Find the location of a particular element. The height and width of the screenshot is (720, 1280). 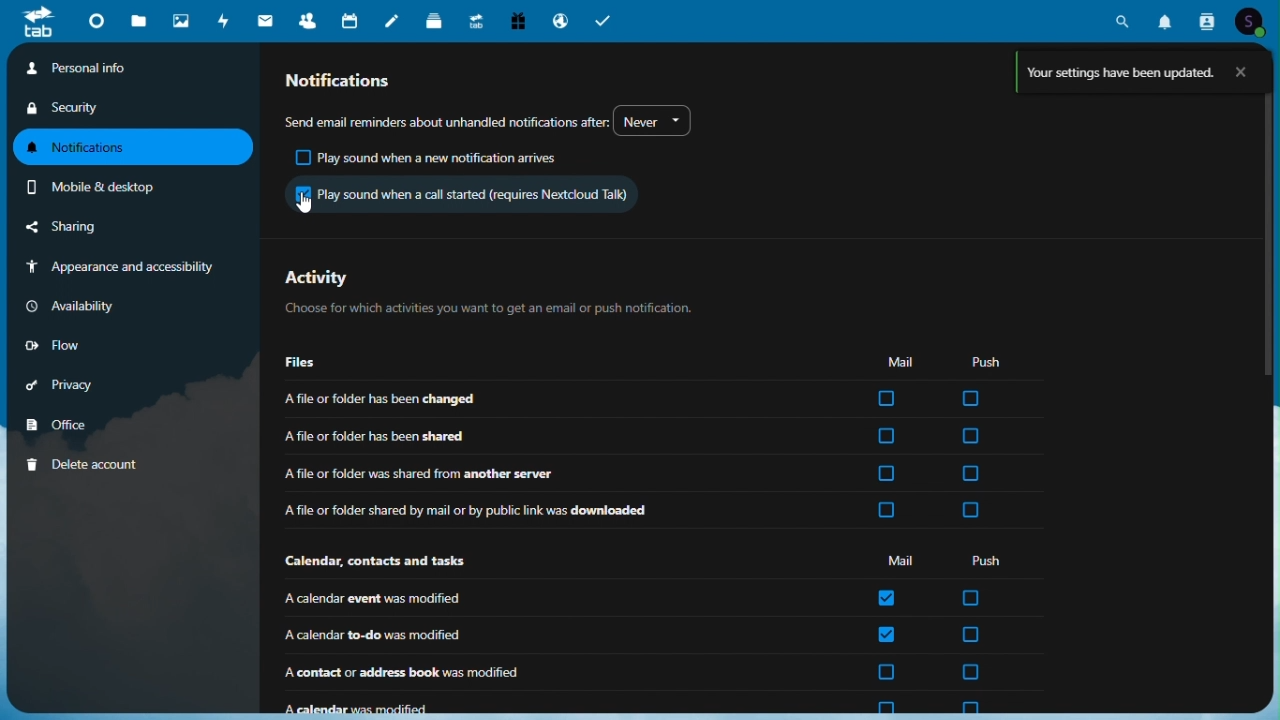

Personal info is located at coordinates (133, 69).